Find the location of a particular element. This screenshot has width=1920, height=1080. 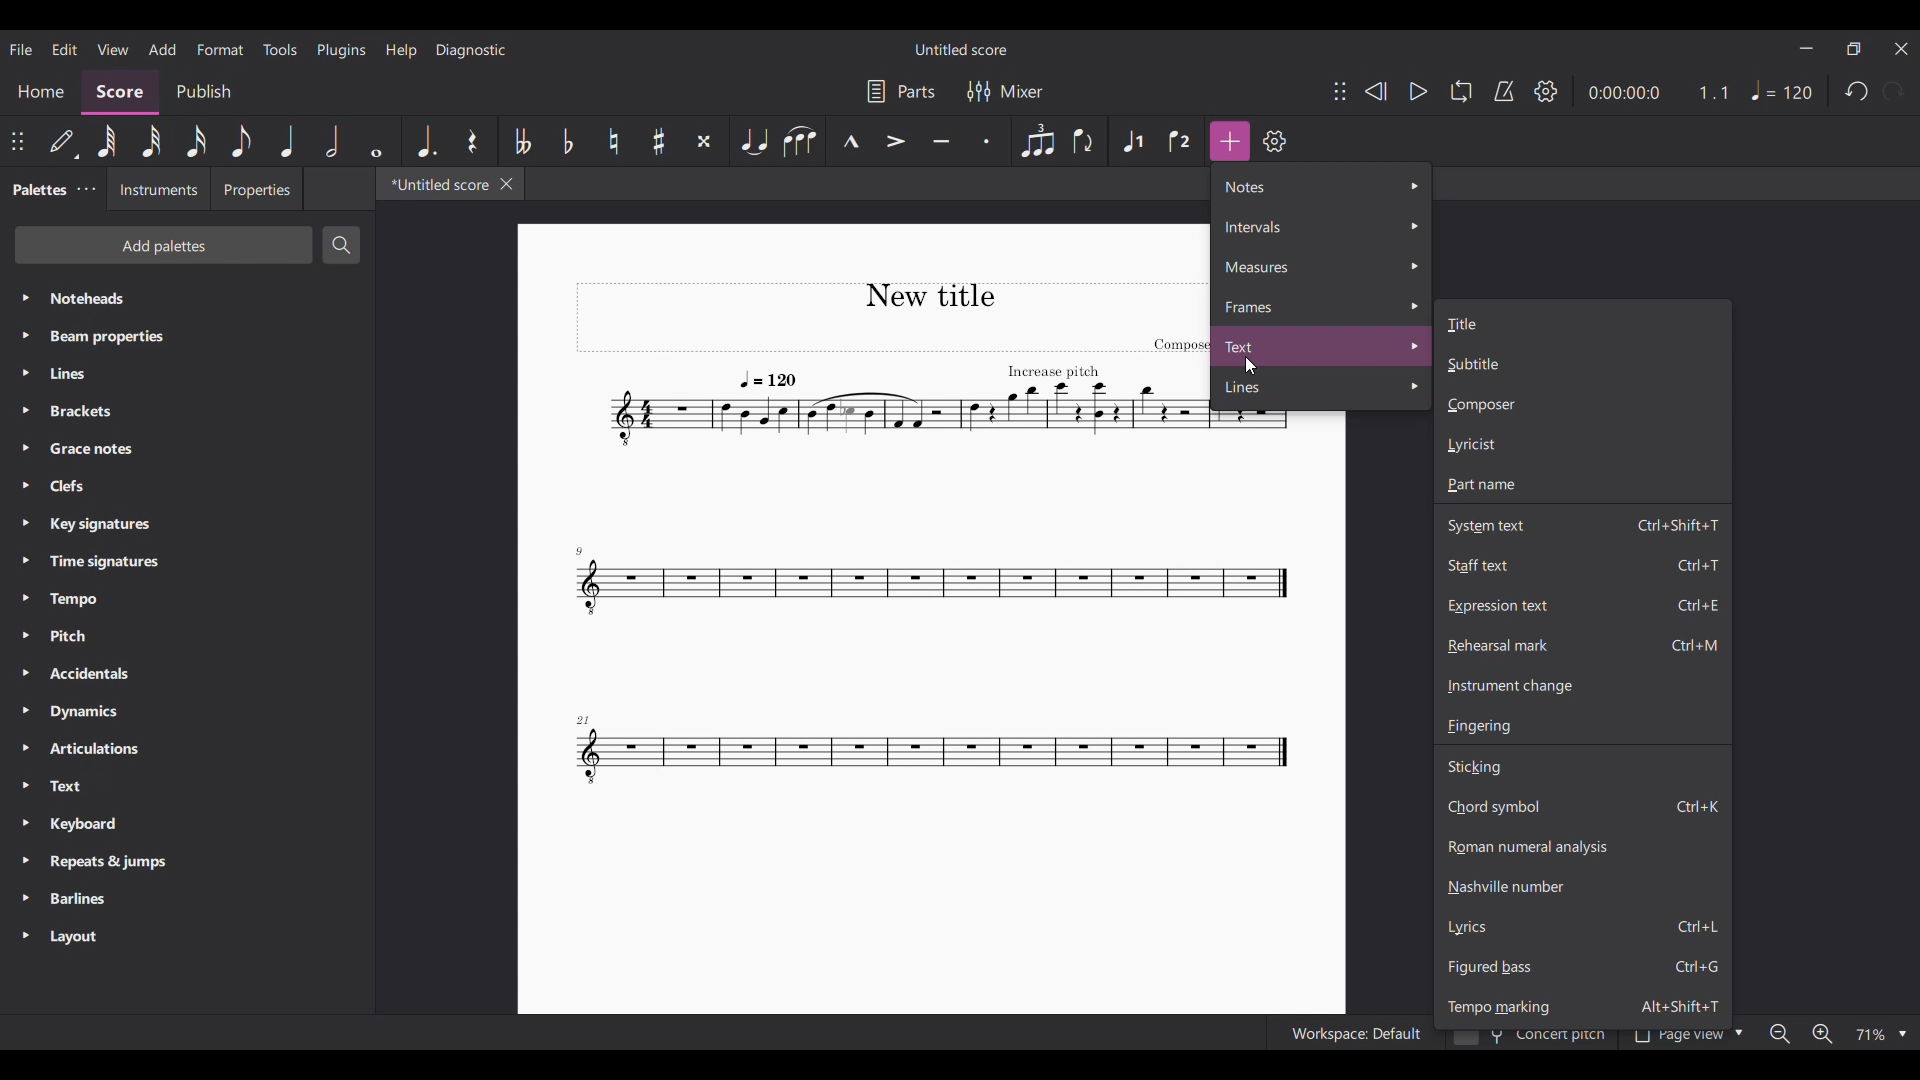

Rehearsal mark is located at coordinates (1583, 645).